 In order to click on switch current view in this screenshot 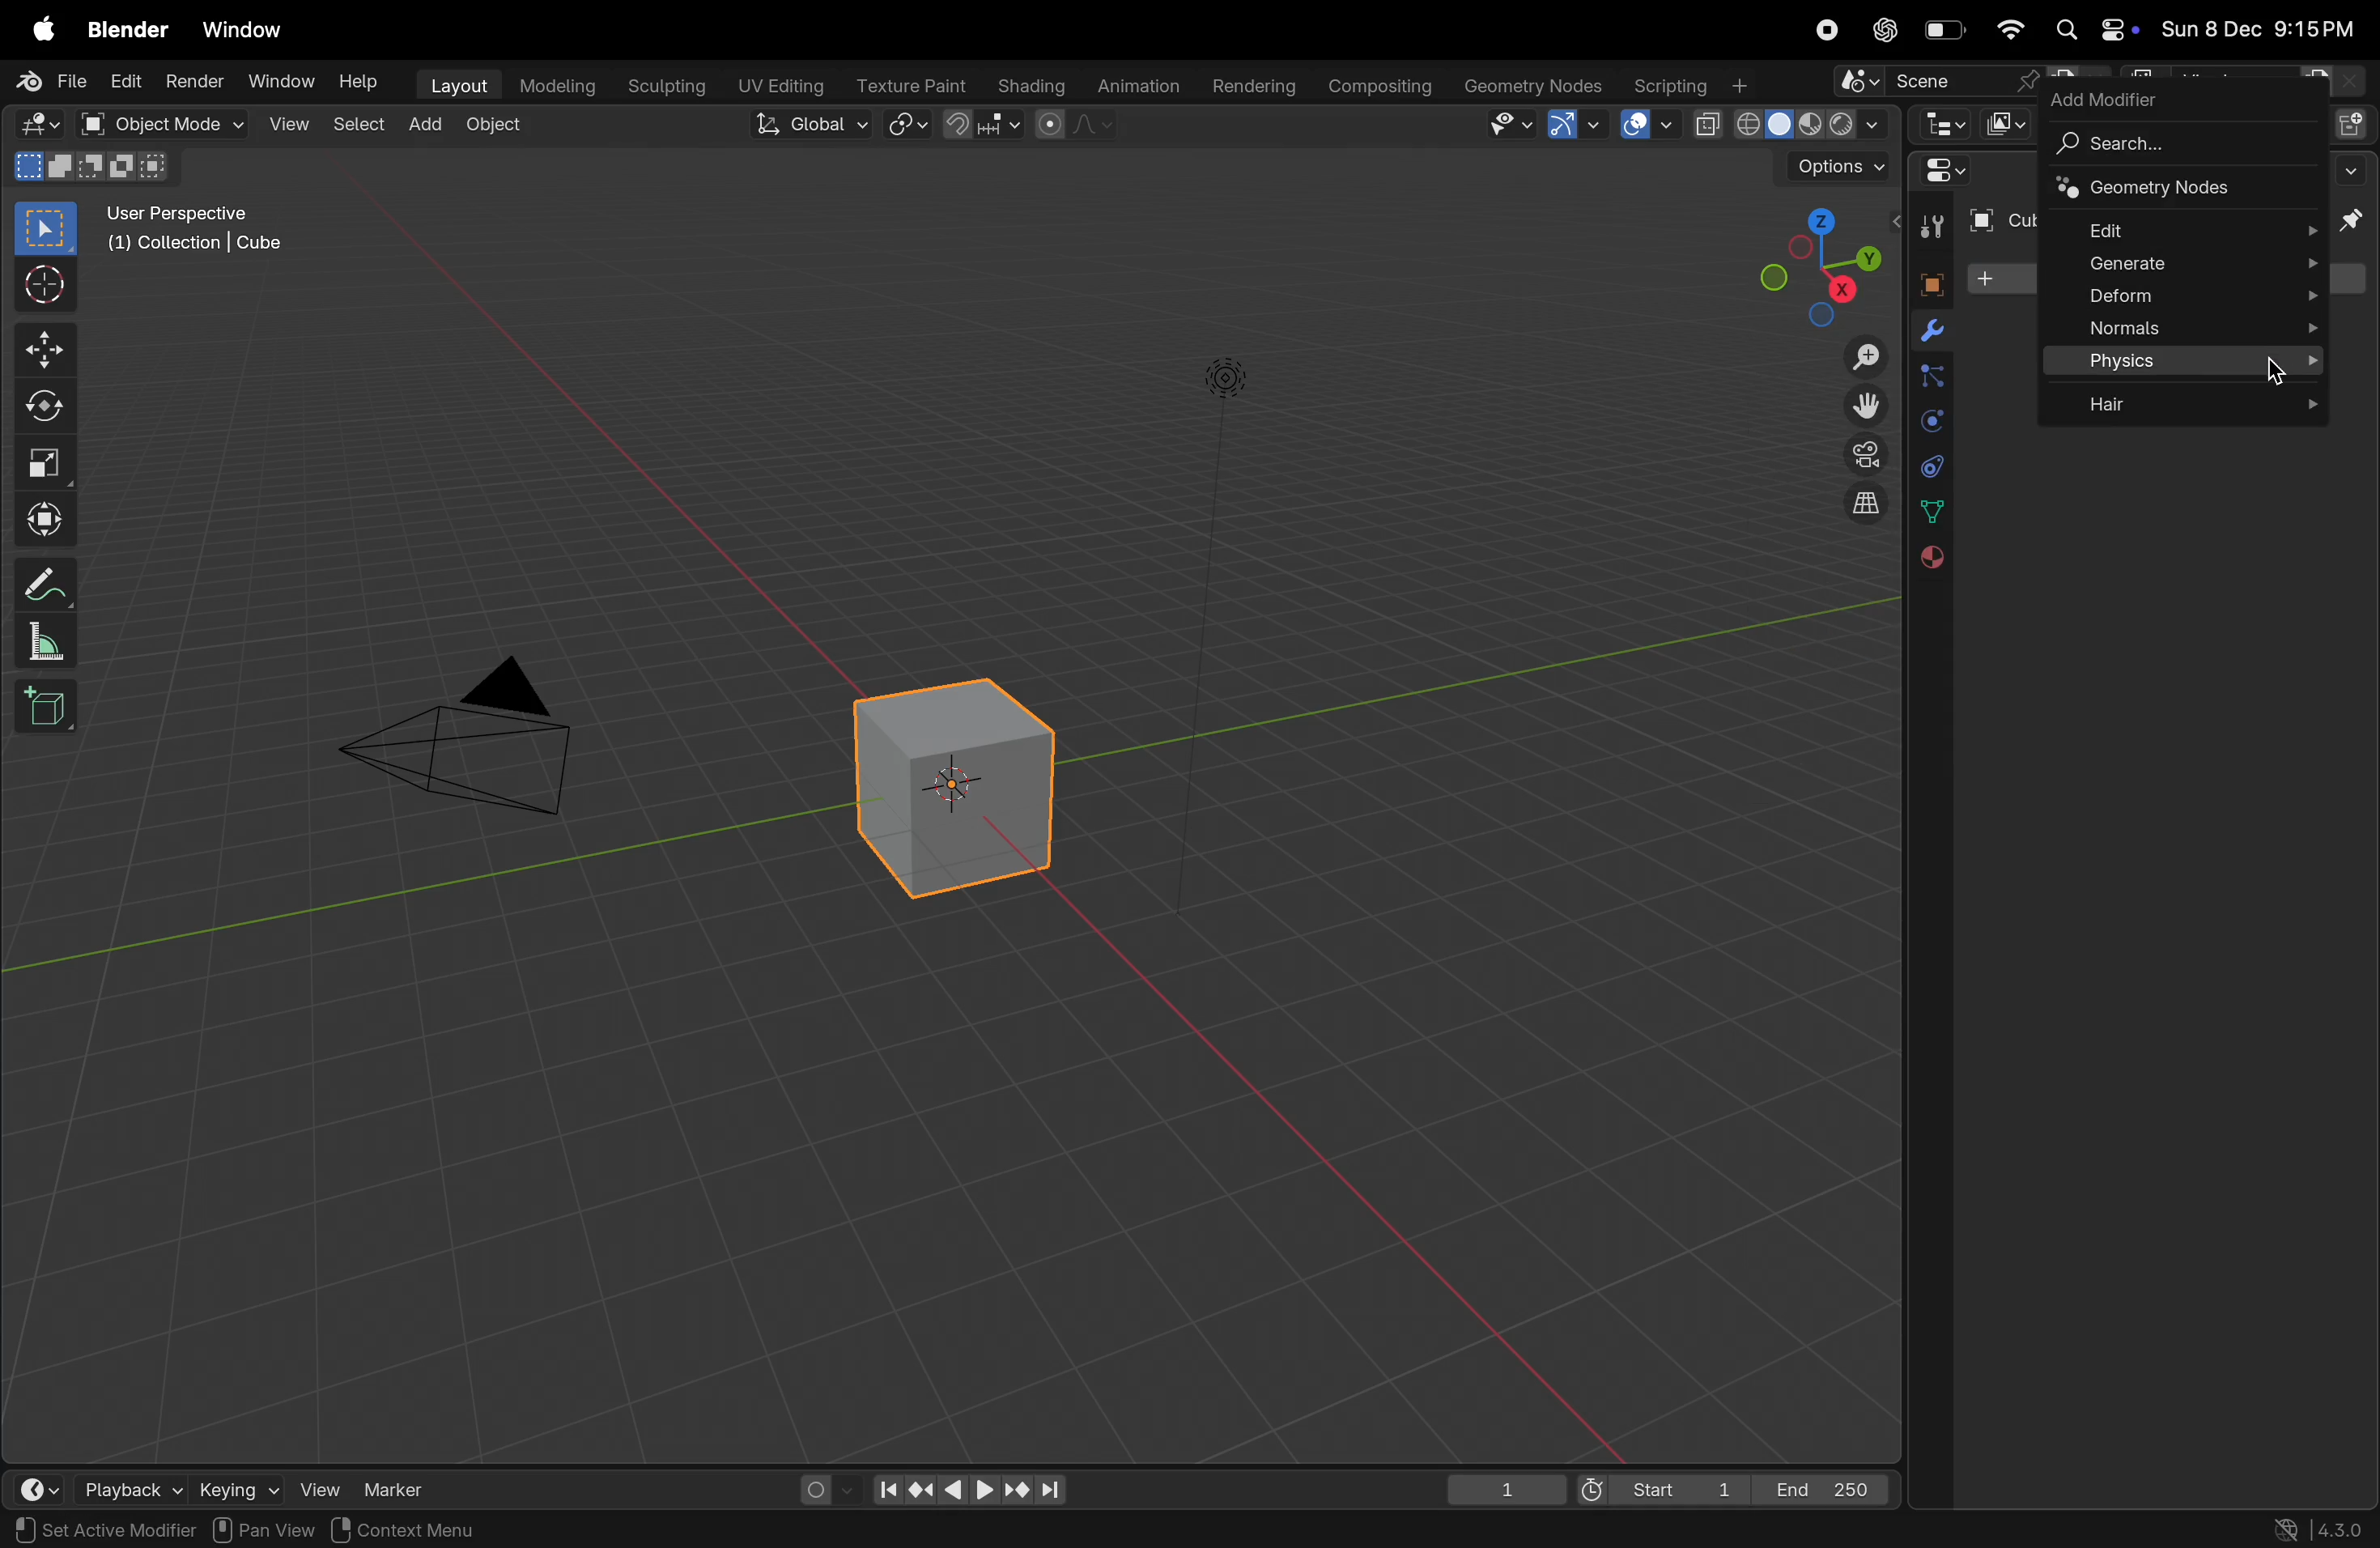, I will do `click(1854, 508)`.